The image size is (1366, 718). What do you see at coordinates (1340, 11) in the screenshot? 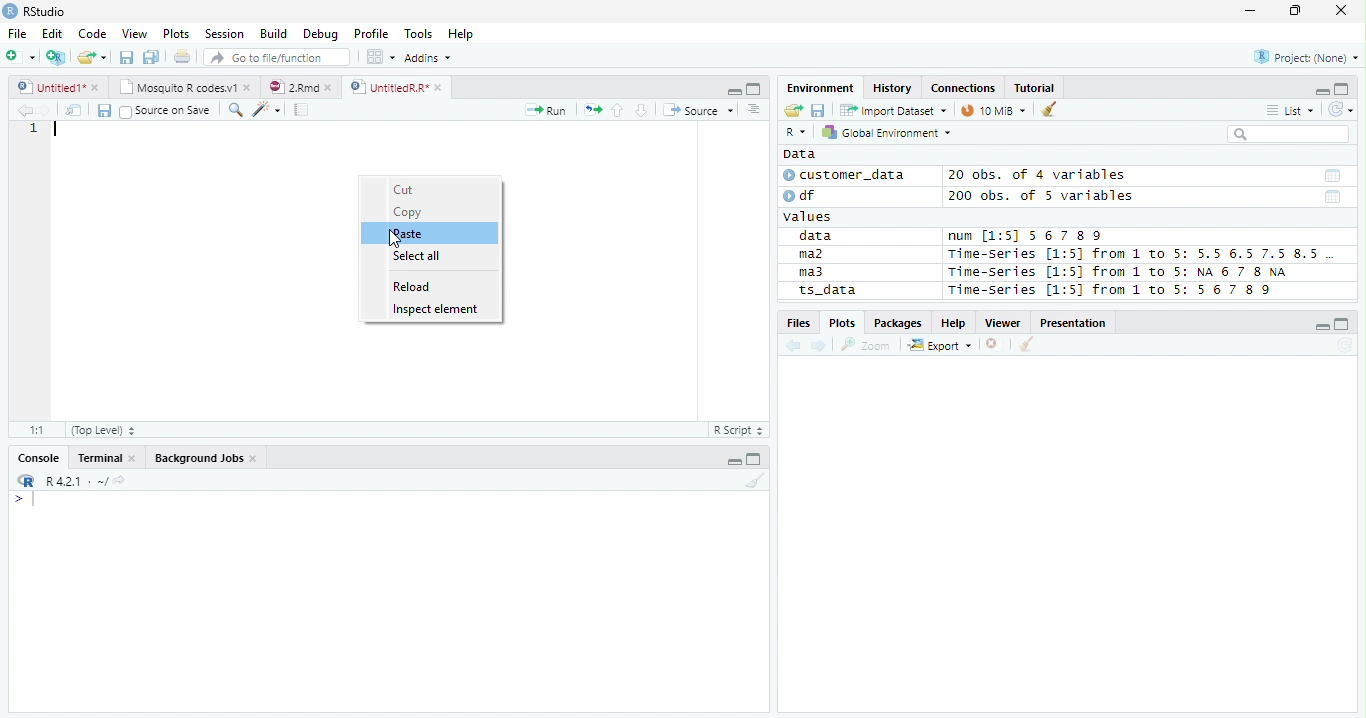
I see `Close` at bounding box center [1340, 11].